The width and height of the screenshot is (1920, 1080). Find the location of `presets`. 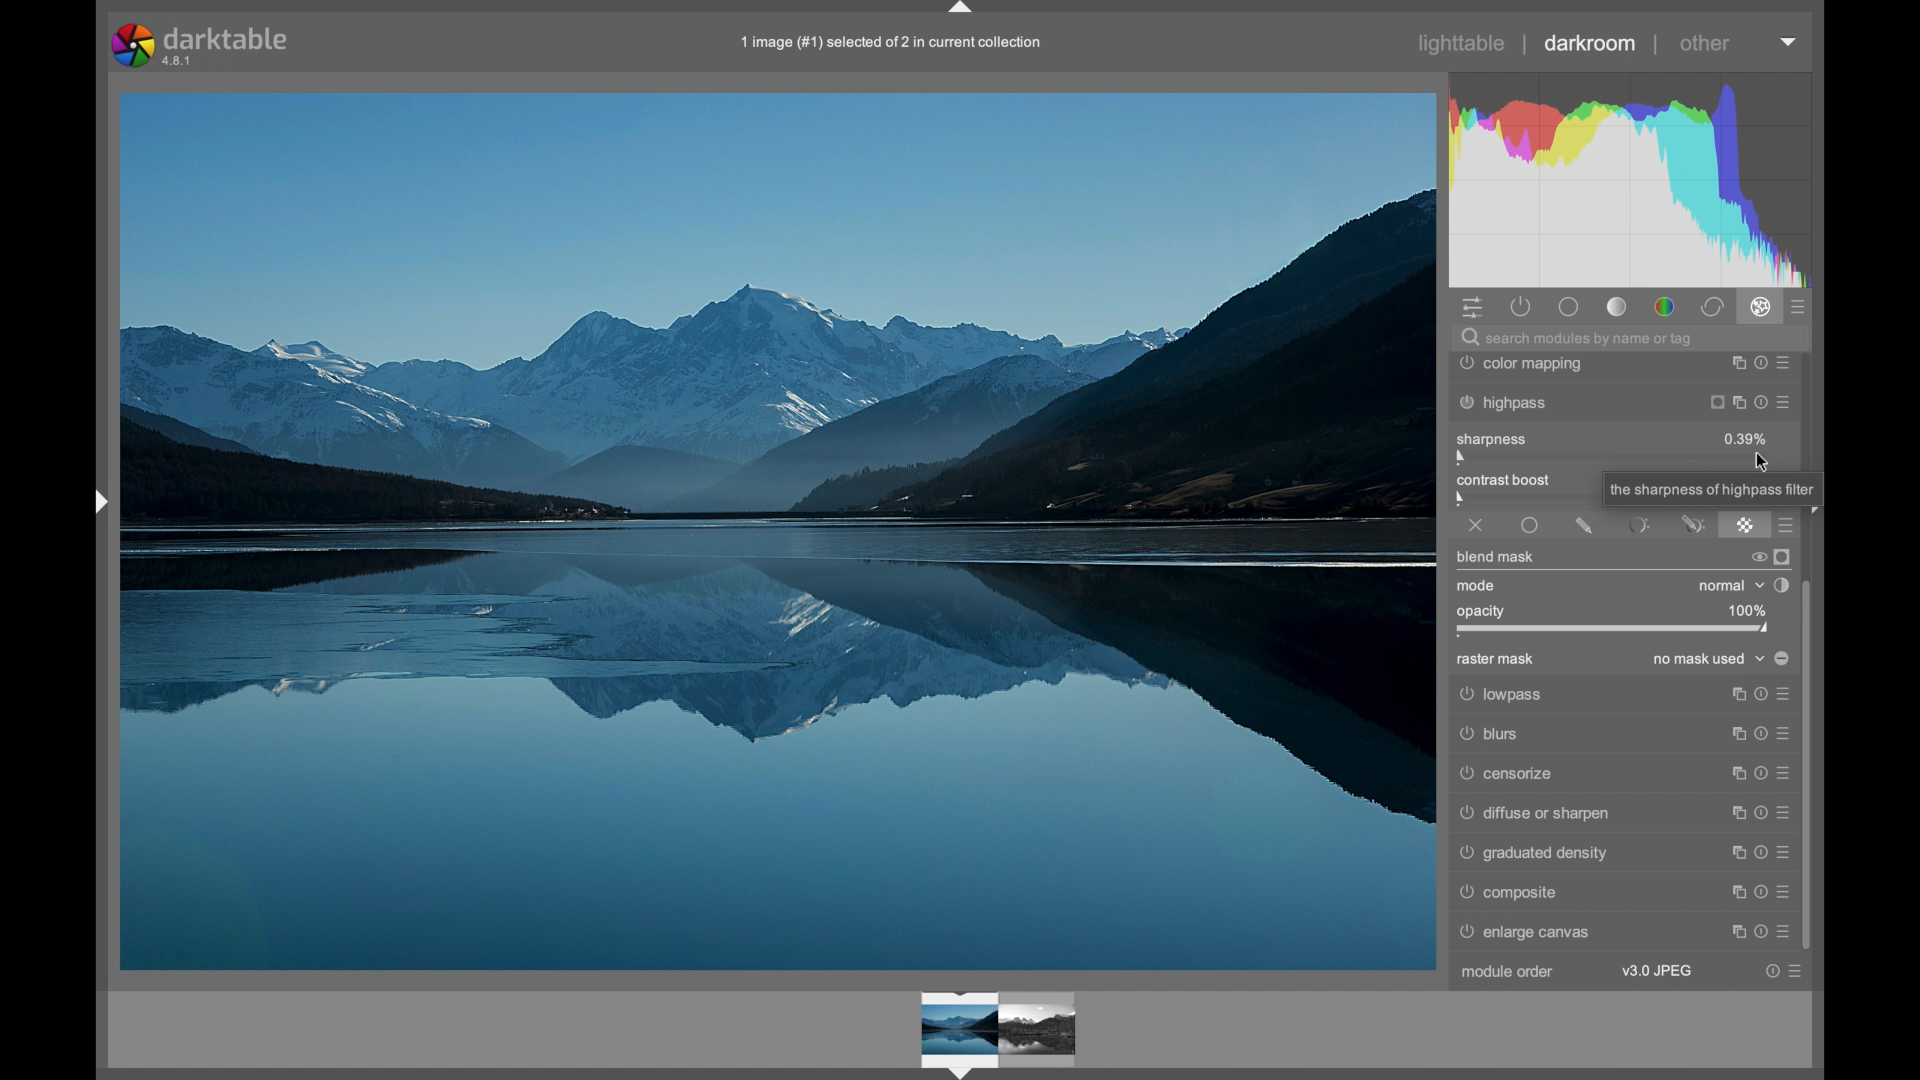

presets is located at coordinates (1799, 308).